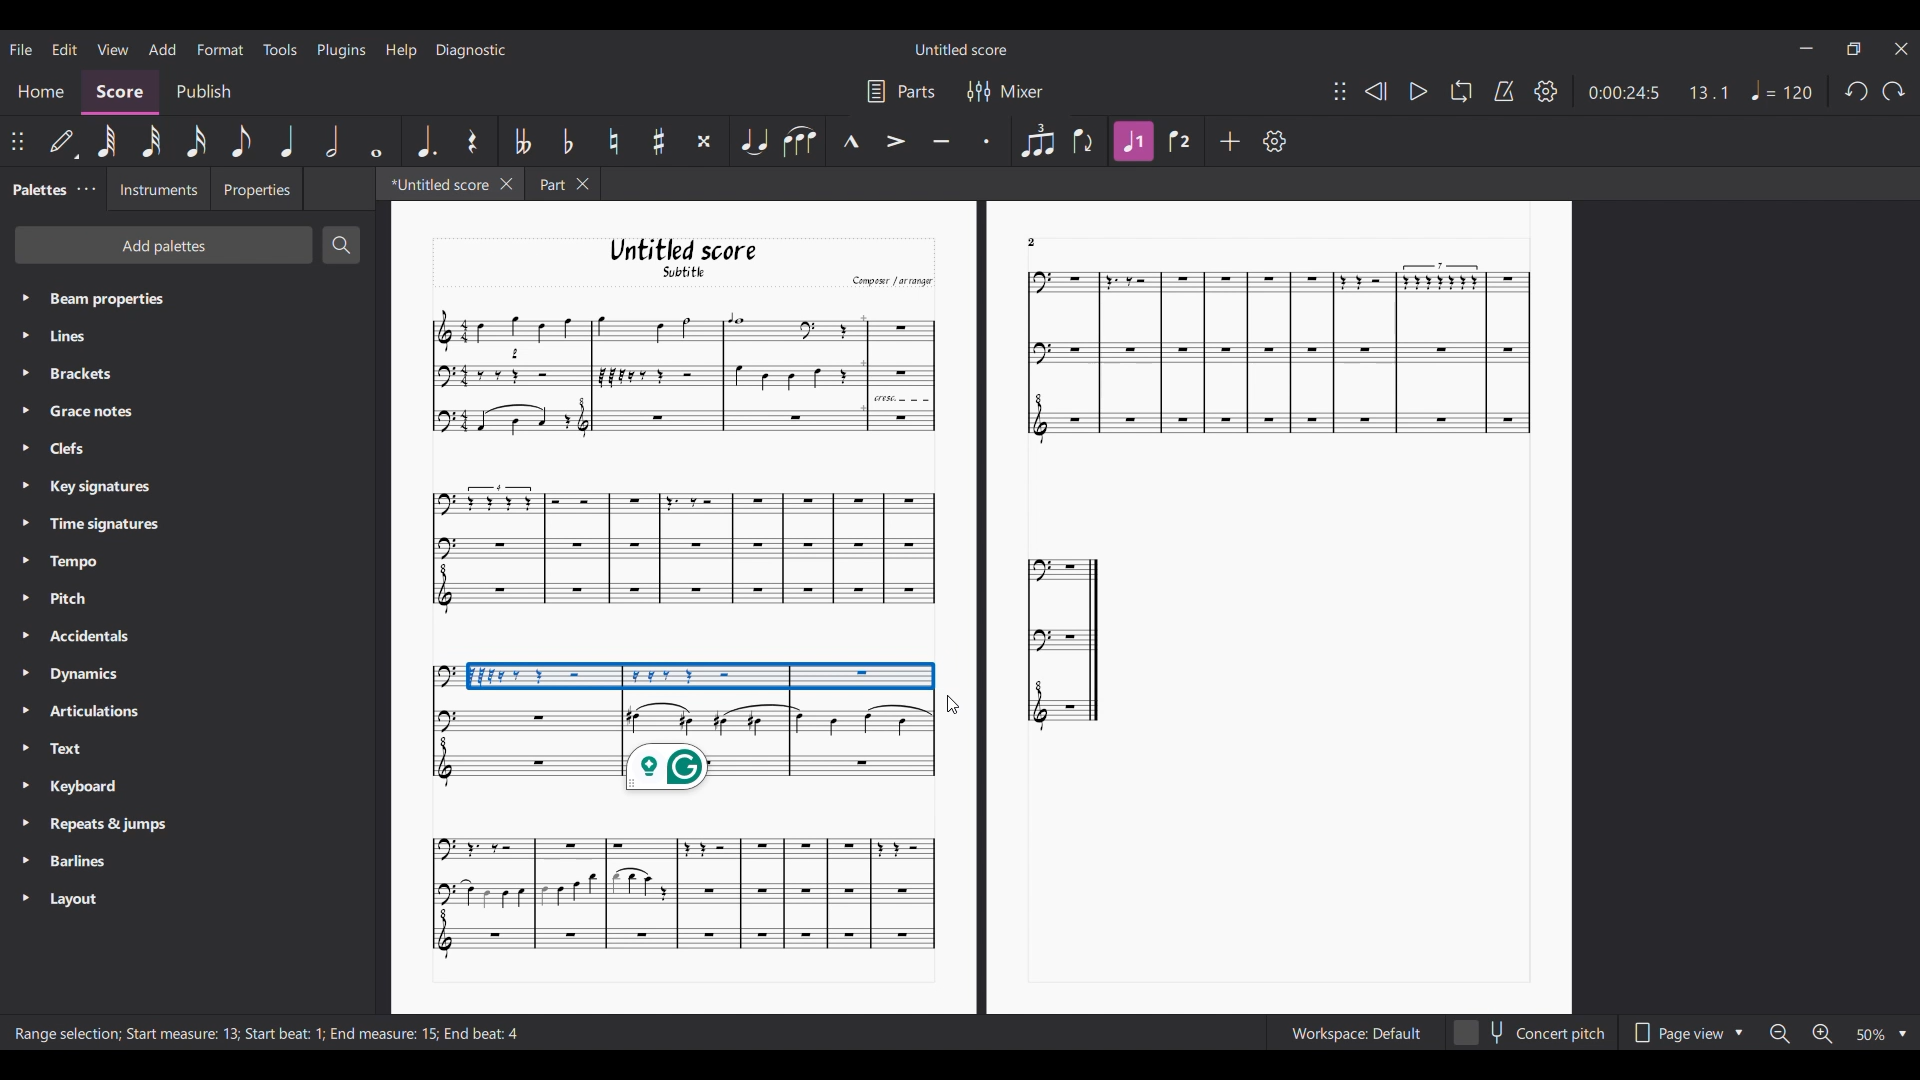 This screenshot has width=1920, height=1080. I want to click on Quarter note, so click(286, 141).